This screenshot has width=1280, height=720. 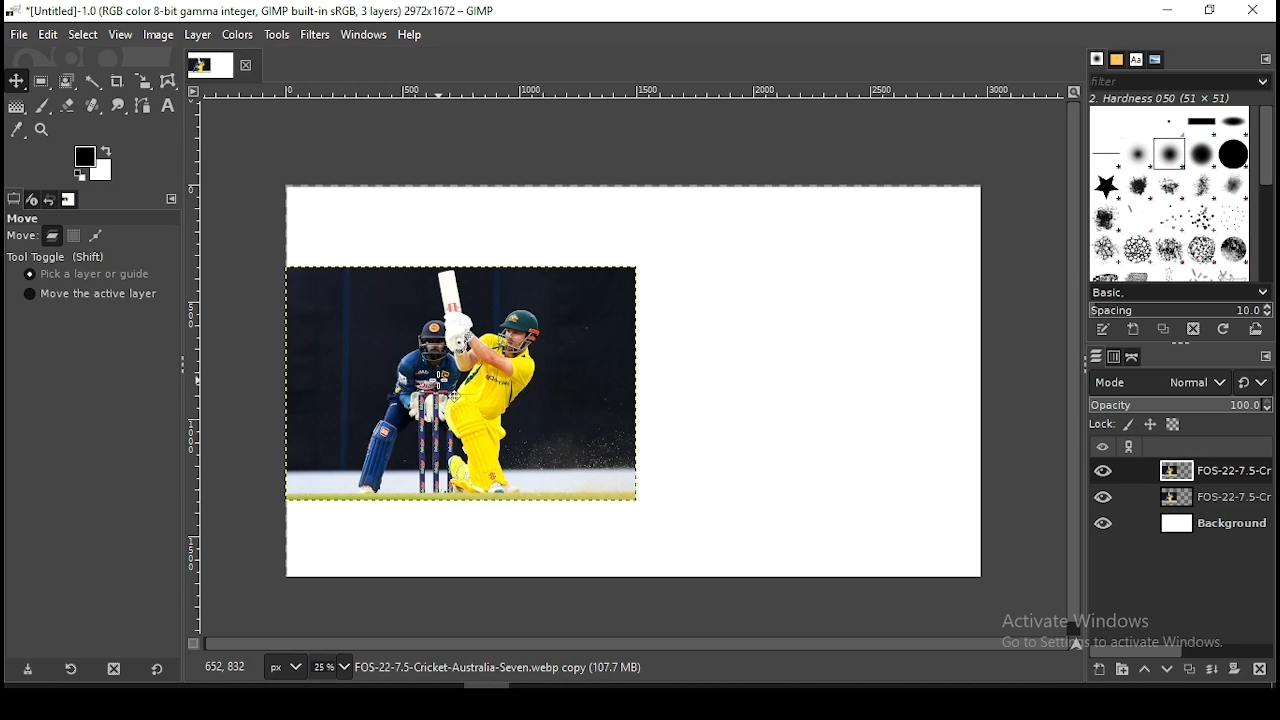 What do you see at coordinates (209, 65) in the screenshot?
I see `tab` at bounding box center [209, 65].